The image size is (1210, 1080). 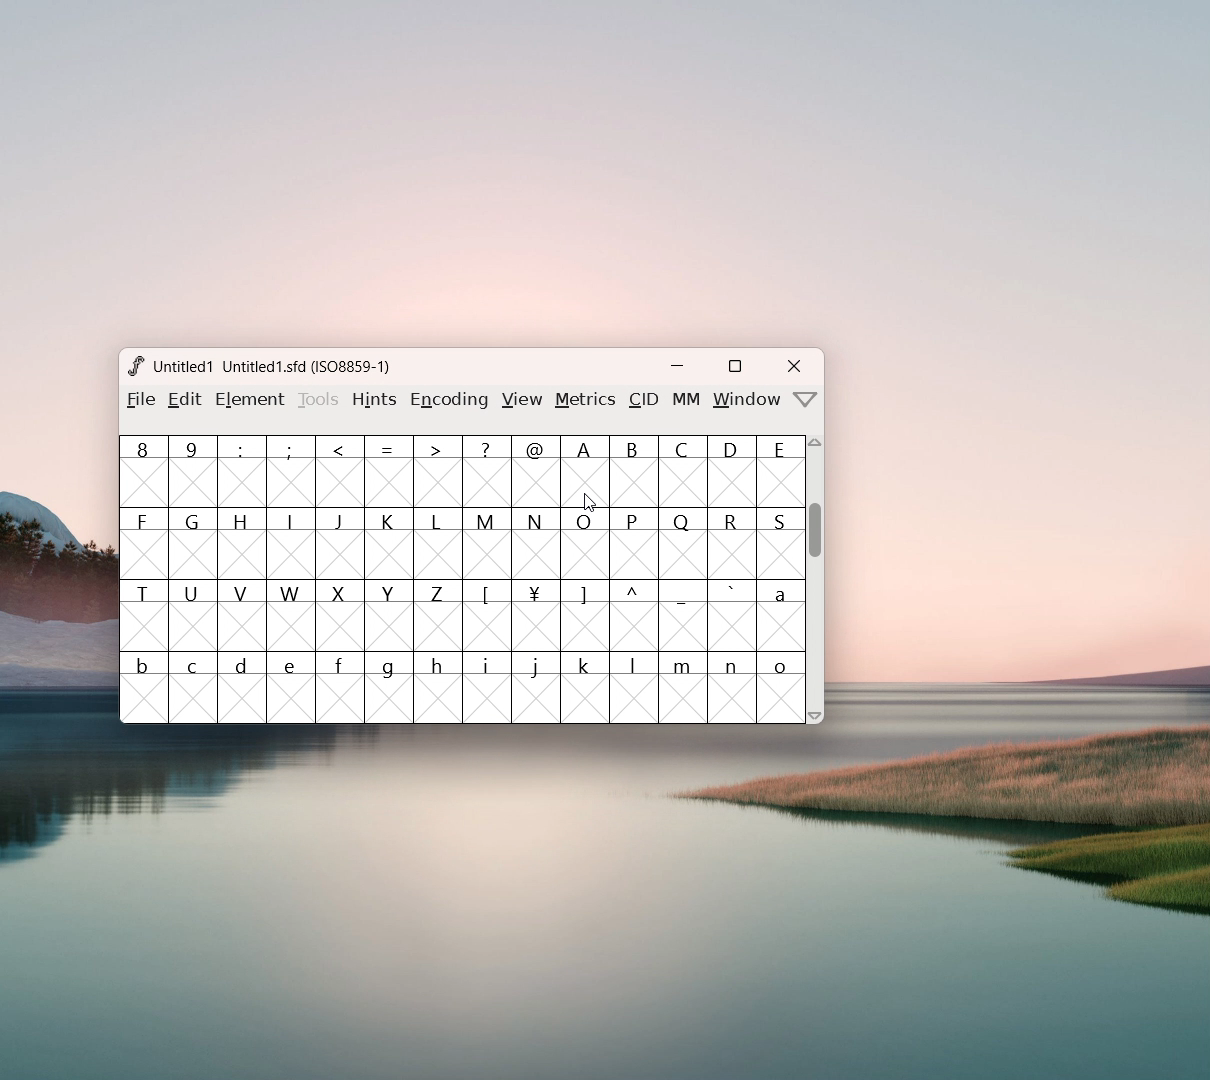 What do you see at coordinates (816, 715) in the screenshot?
I see `scroll down` at bounding box center [816, 715].